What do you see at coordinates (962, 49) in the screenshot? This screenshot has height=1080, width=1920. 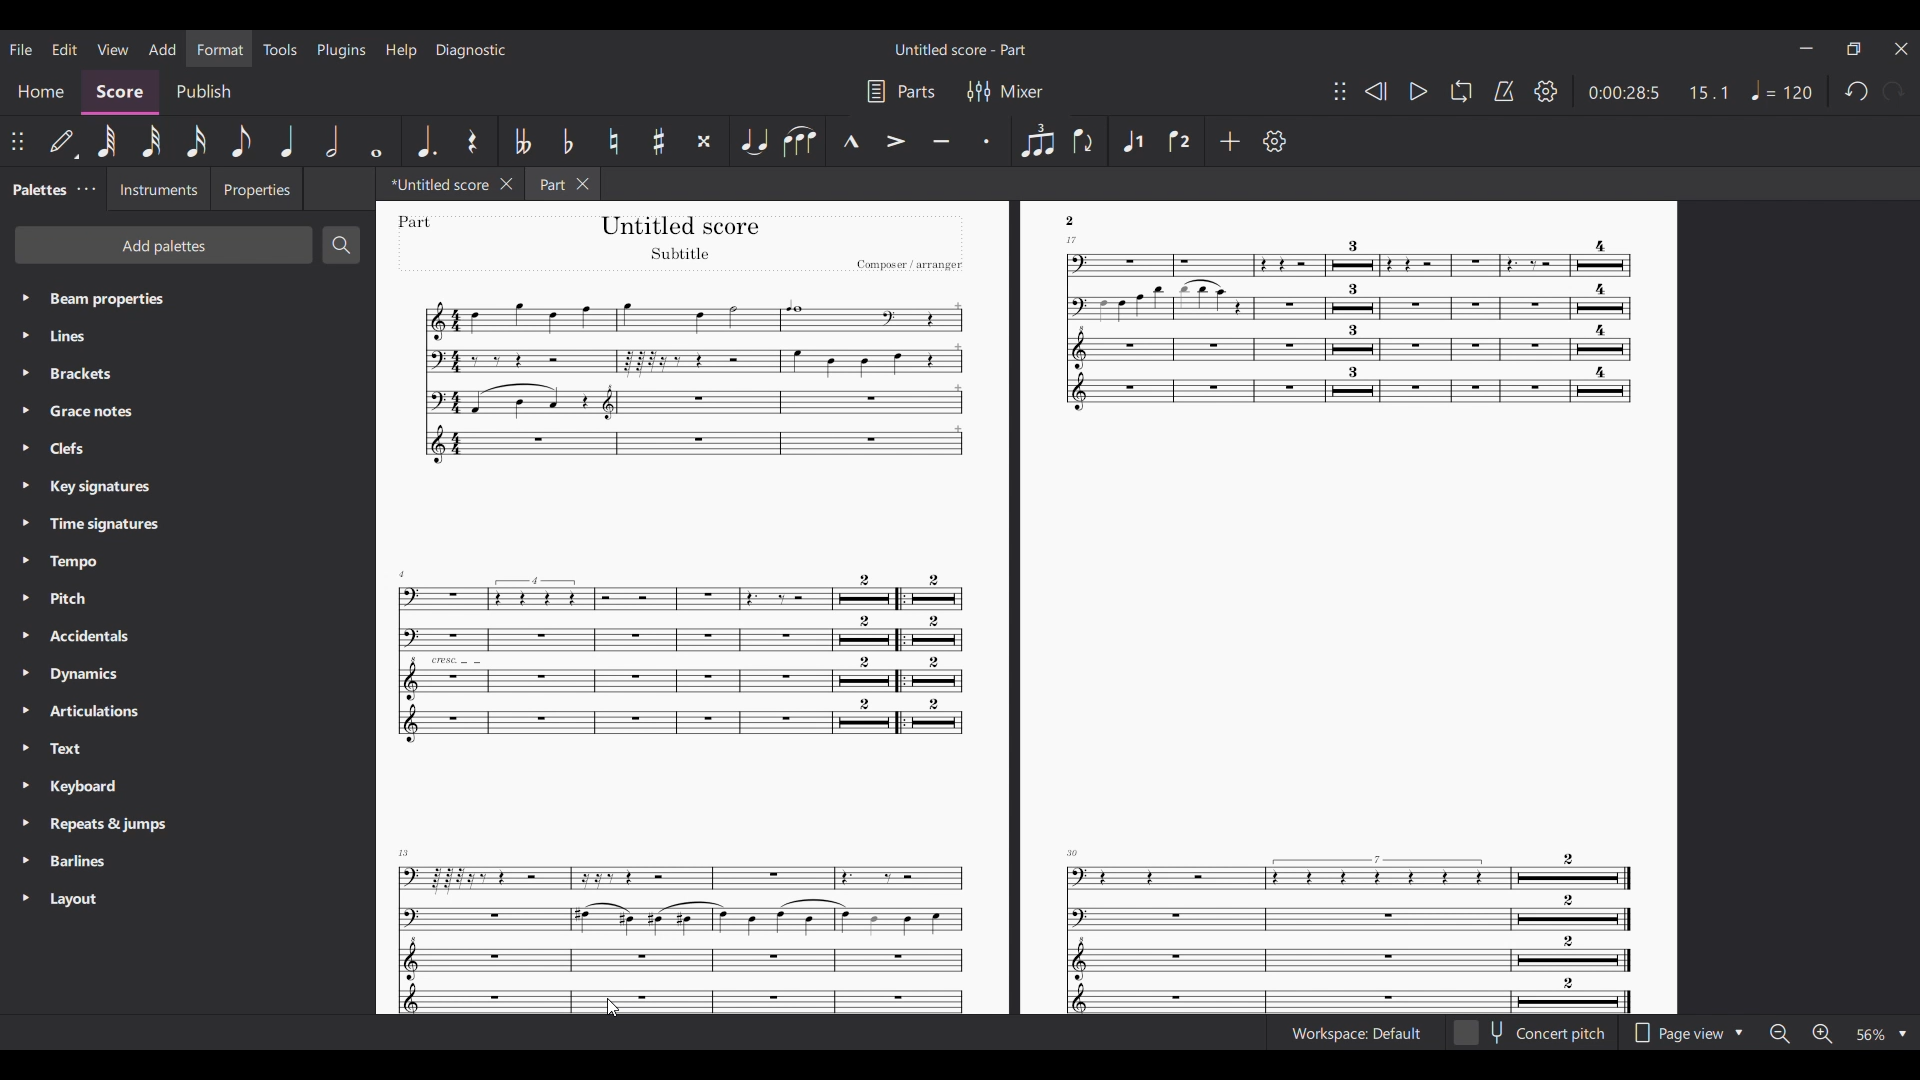 I see `Untitled score - Part` at bounding box center [962, 49].